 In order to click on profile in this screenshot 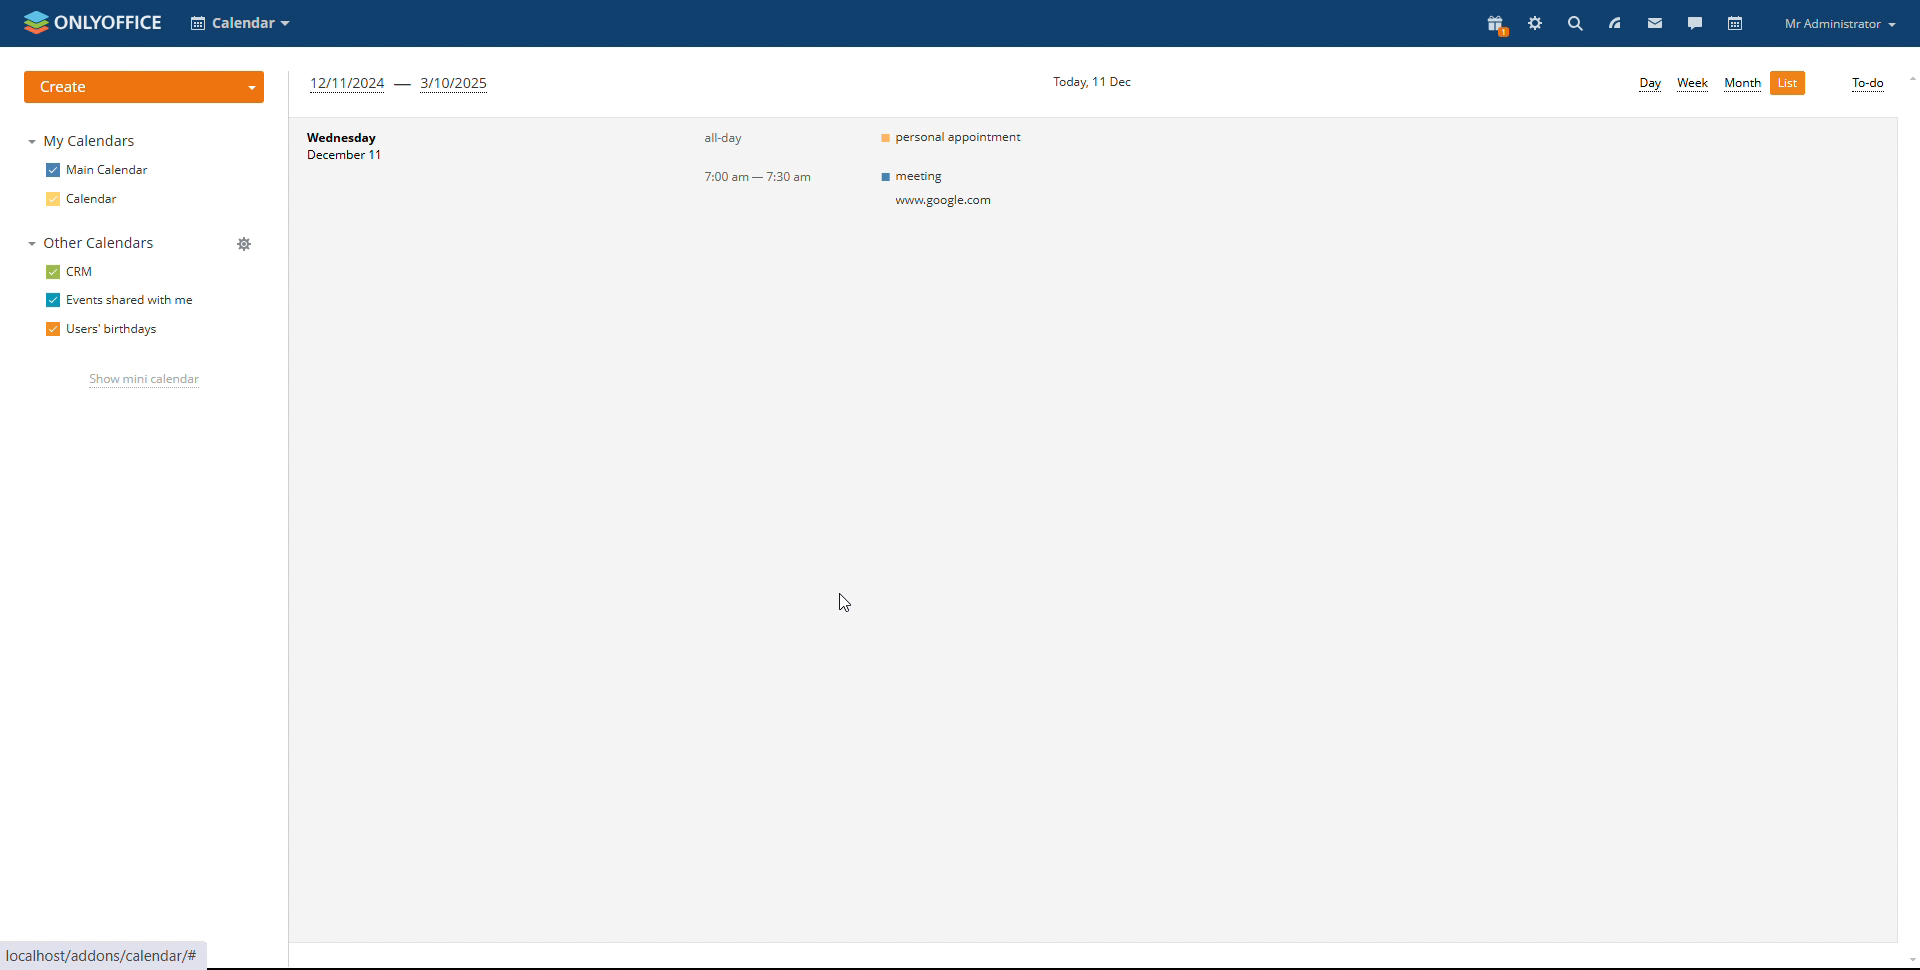, I will do `click(1840, 24)`.